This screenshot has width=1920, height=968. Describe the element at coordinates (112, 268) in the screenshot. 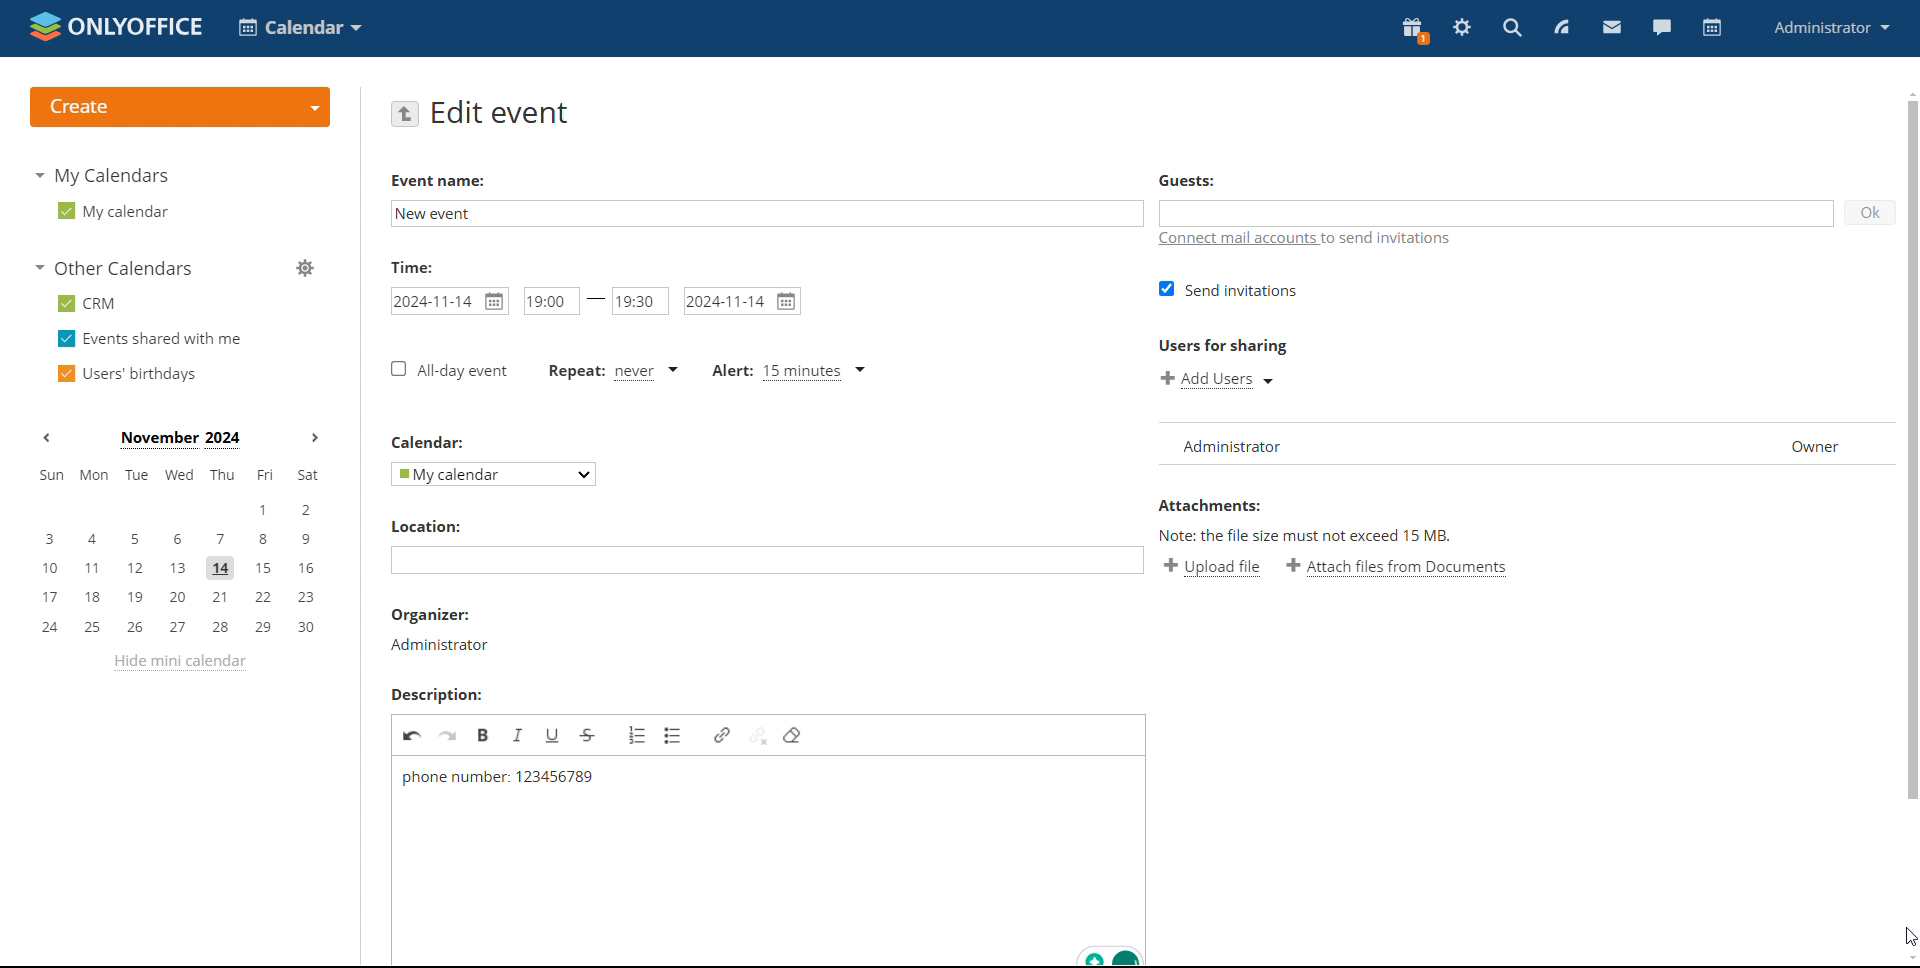

I see `other calendars` at that location.